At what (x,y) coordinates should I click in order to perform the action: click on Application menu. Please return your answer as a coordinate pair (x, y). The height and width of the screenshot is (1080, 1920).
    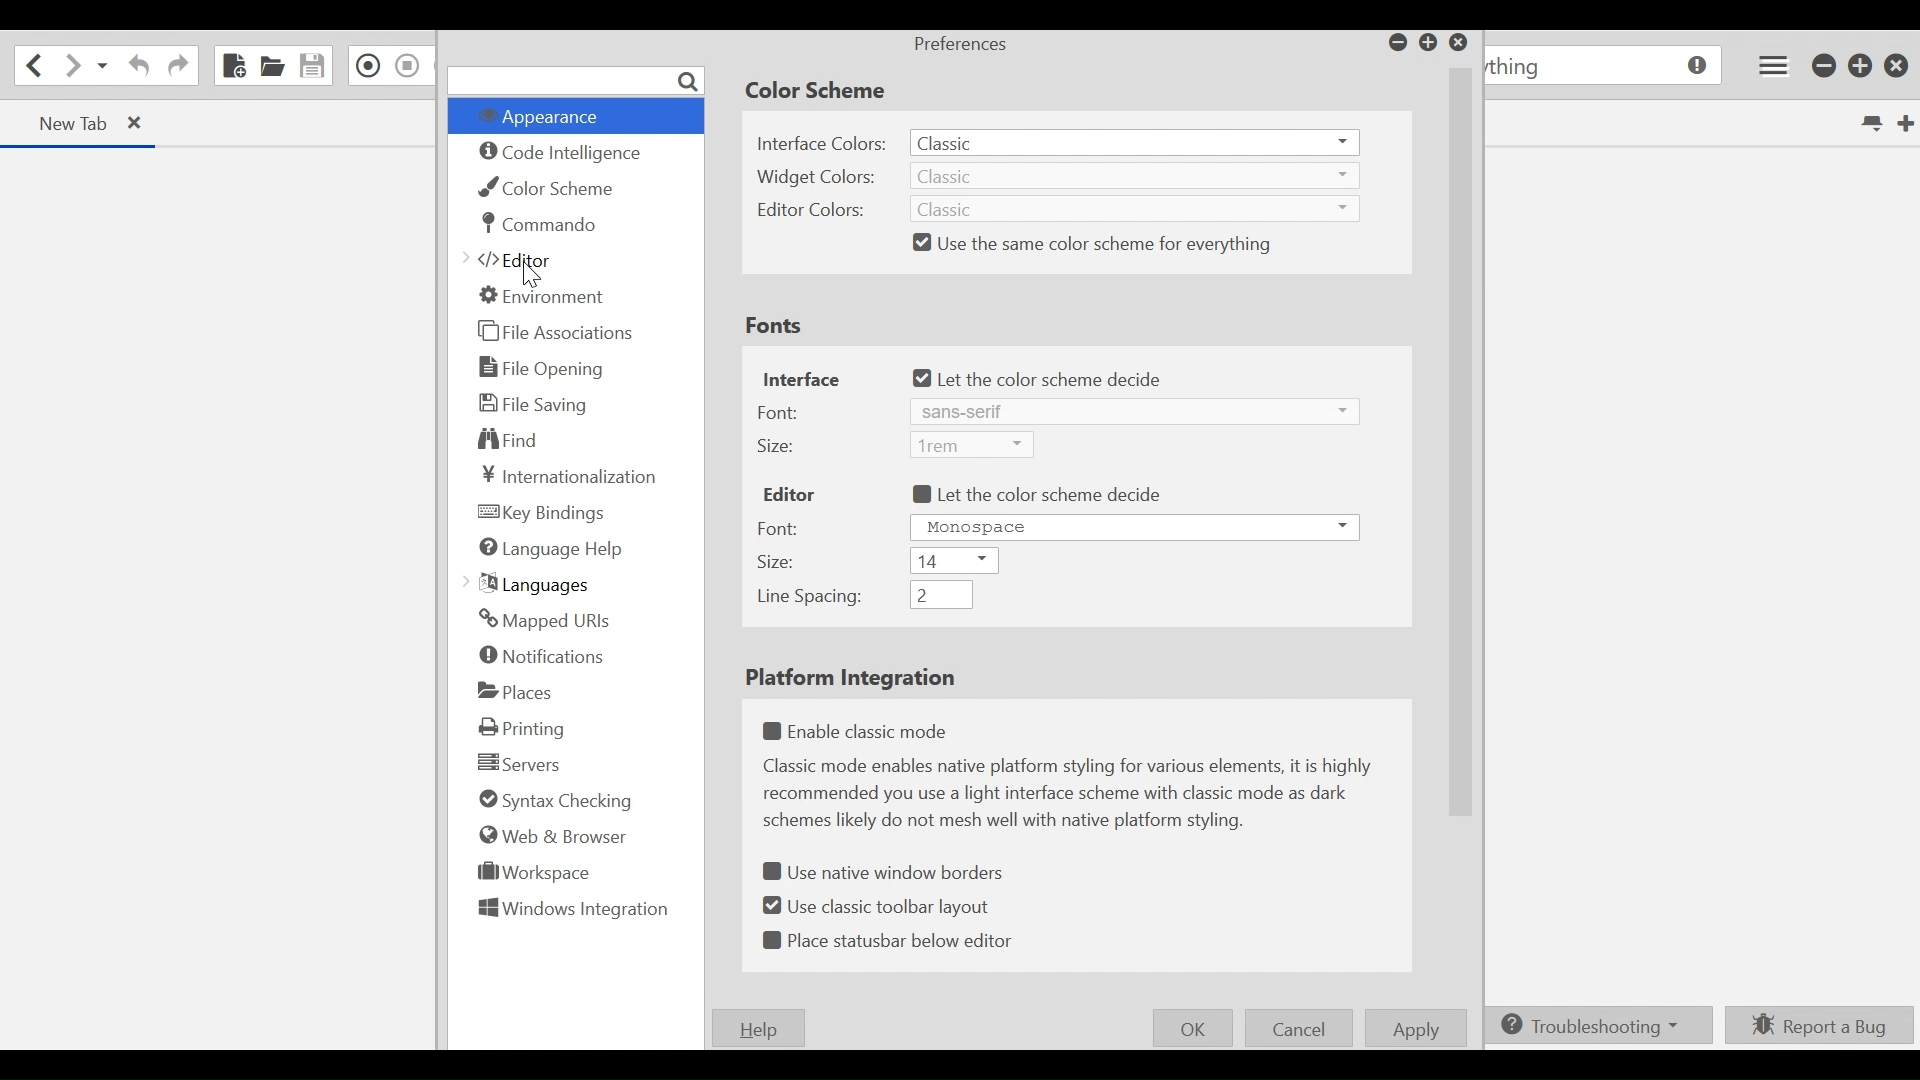
    Looking at the image, I should click on (1769, 66).